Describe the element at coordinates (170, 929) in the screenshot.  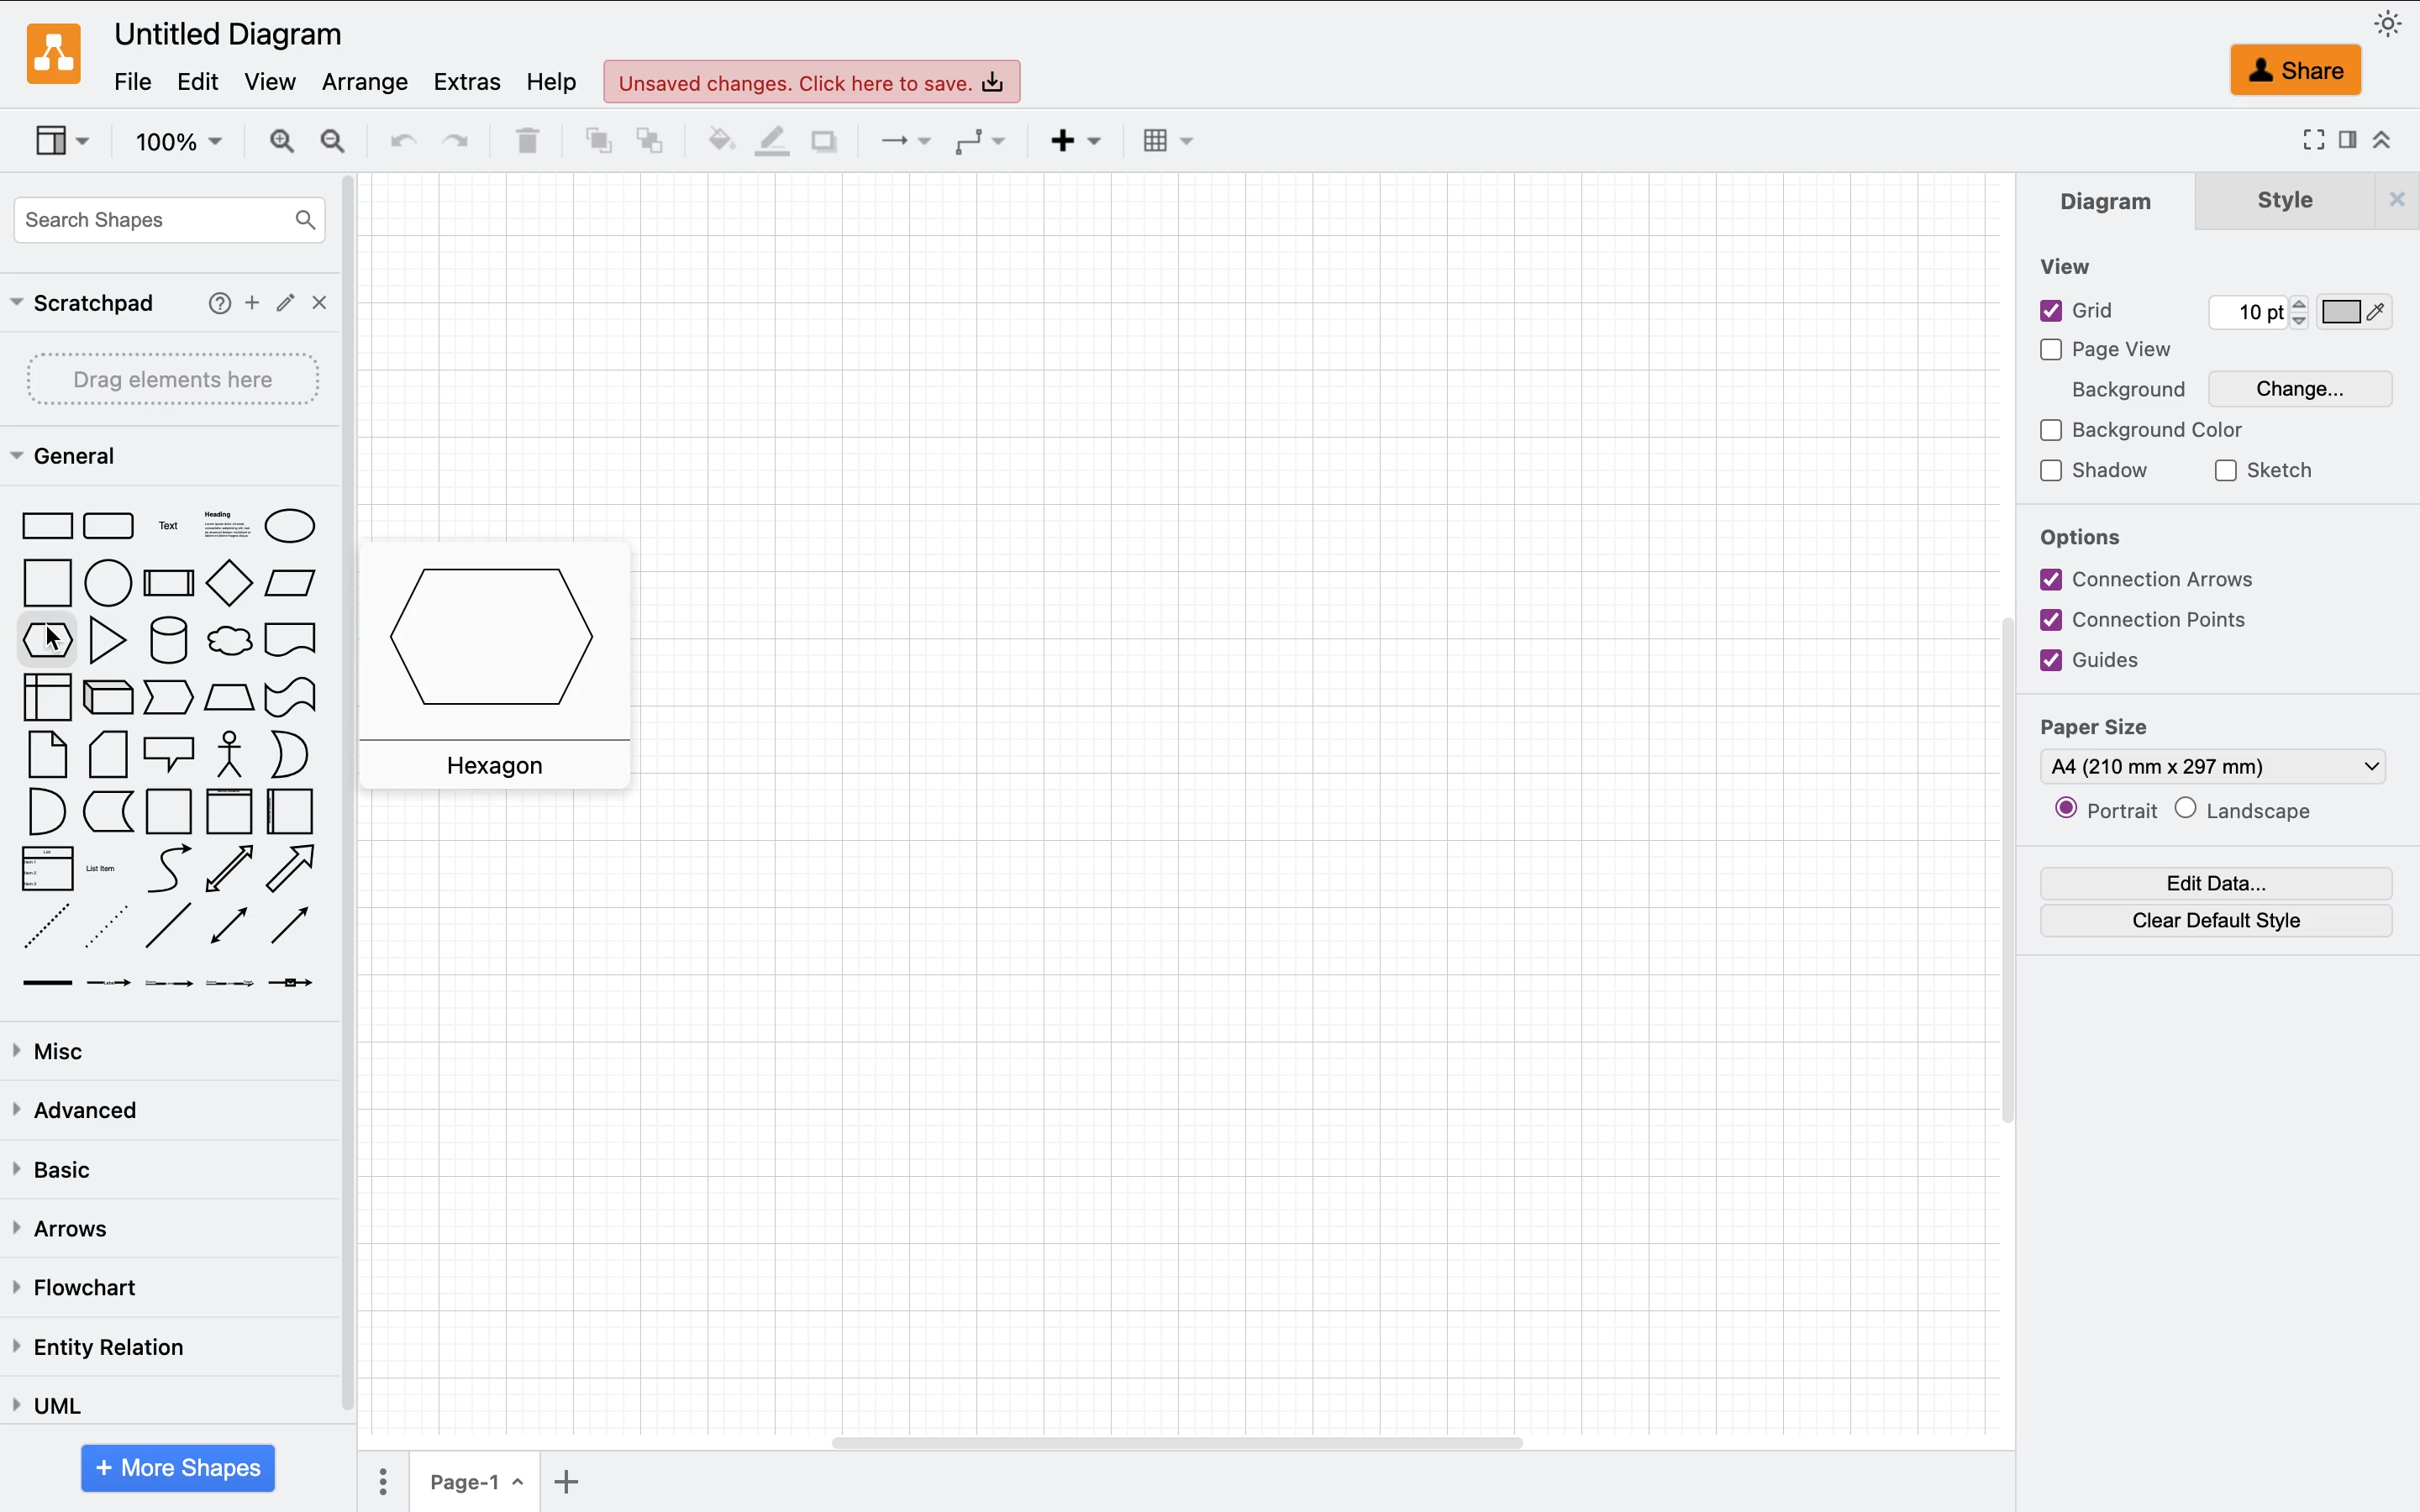
I see `line` at that location.